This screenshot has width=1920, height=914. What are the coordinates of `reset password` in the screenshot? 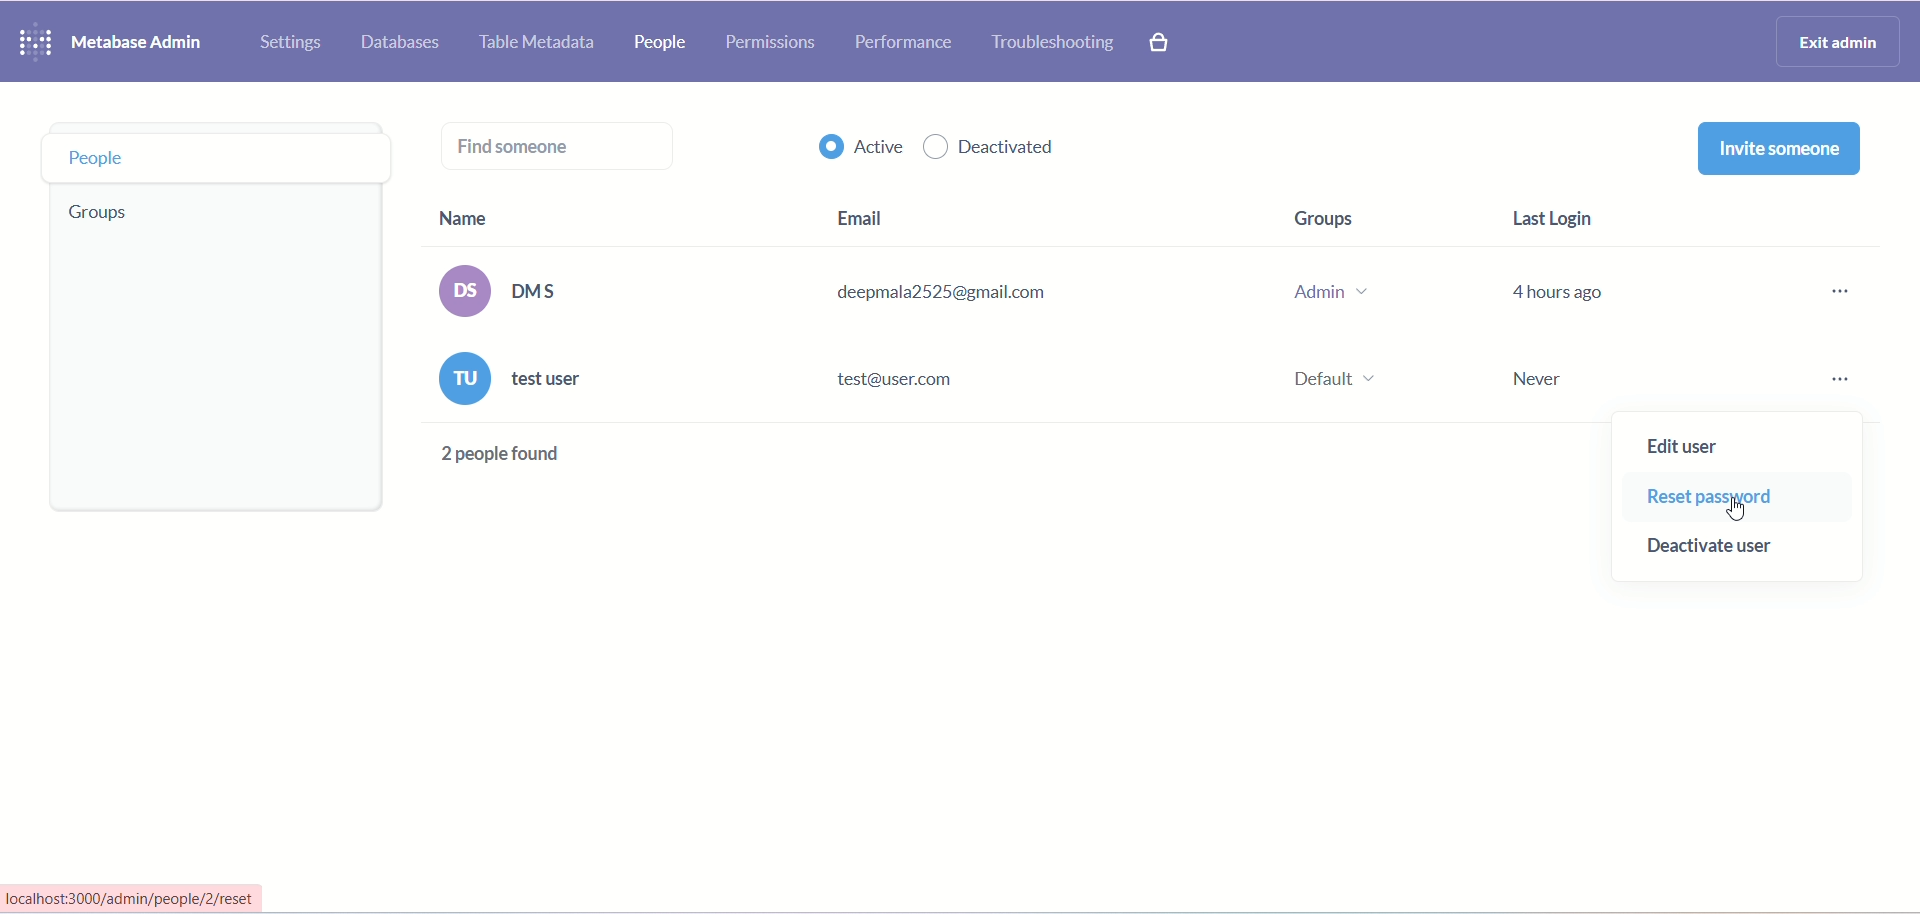 It's located at (1711, 499).